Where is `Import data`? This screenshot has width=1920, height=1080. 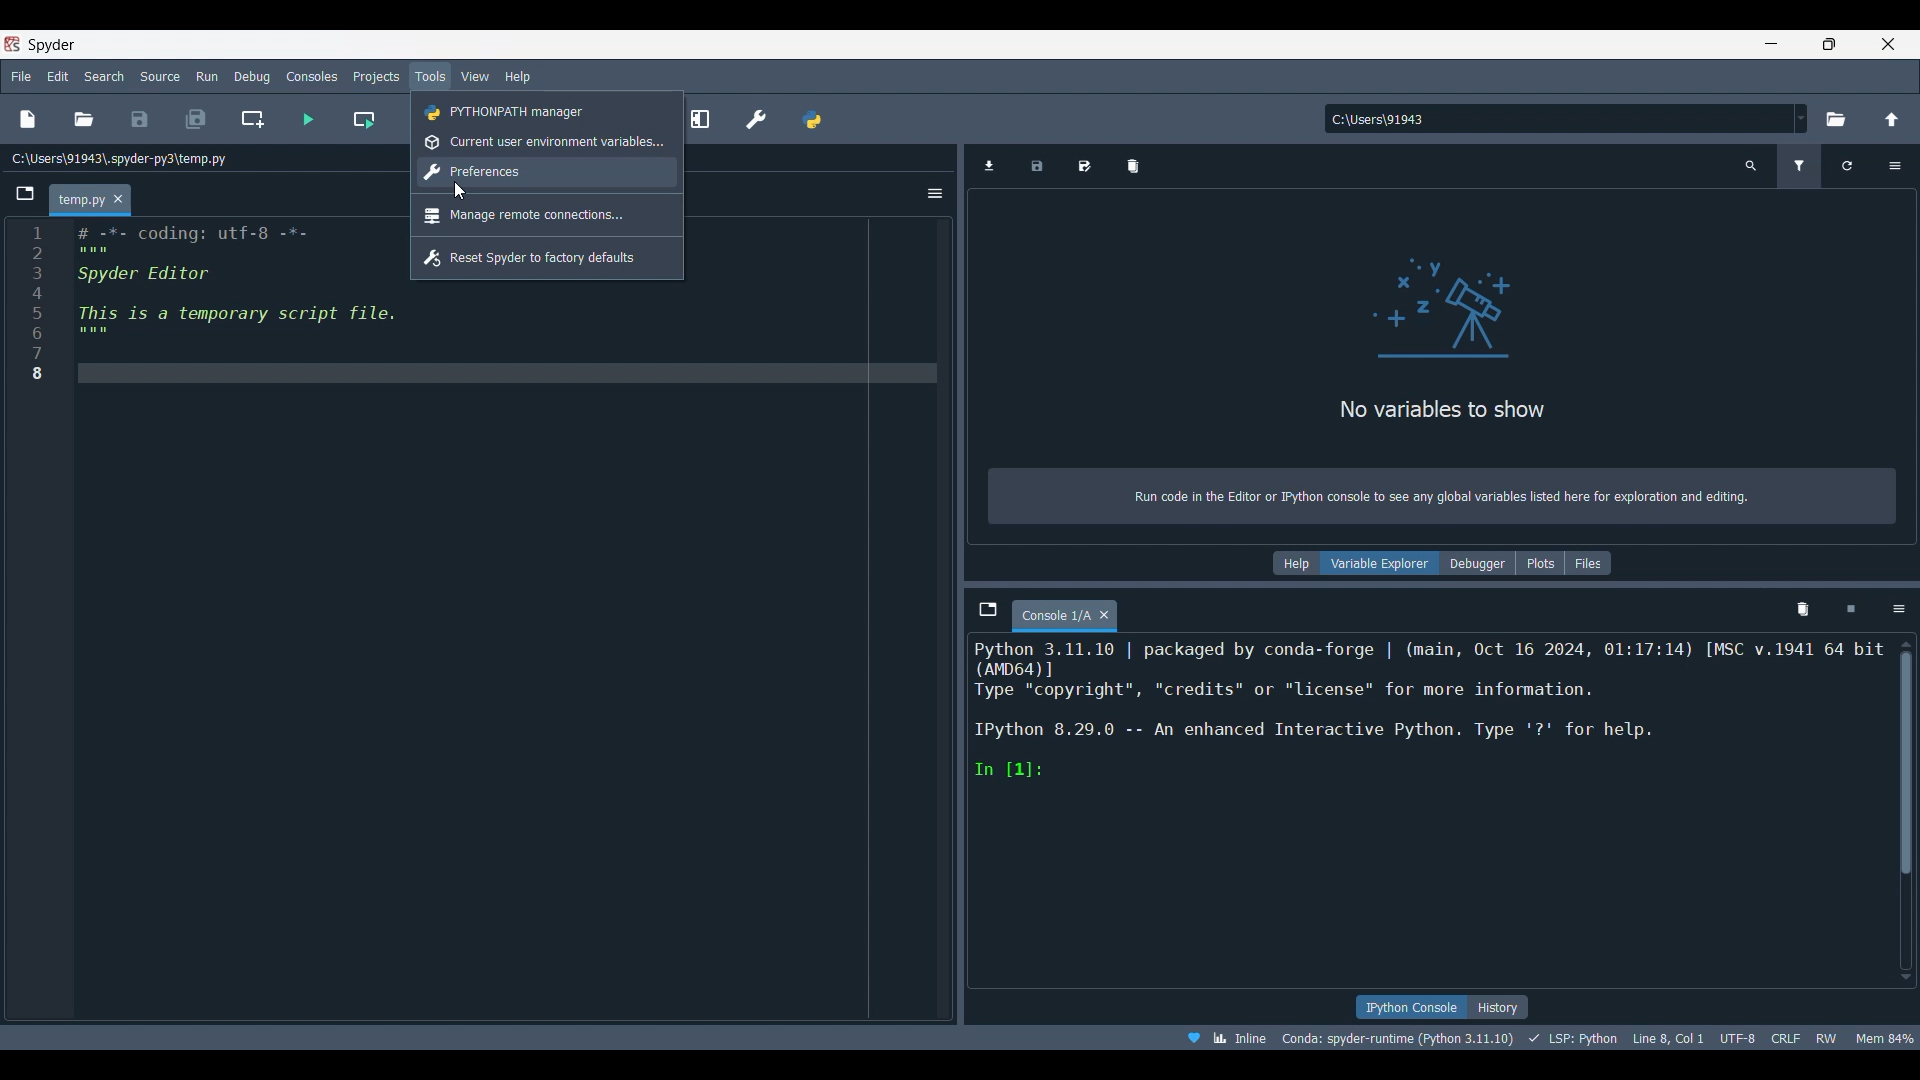
Import data is located at coordinates (989, 166).